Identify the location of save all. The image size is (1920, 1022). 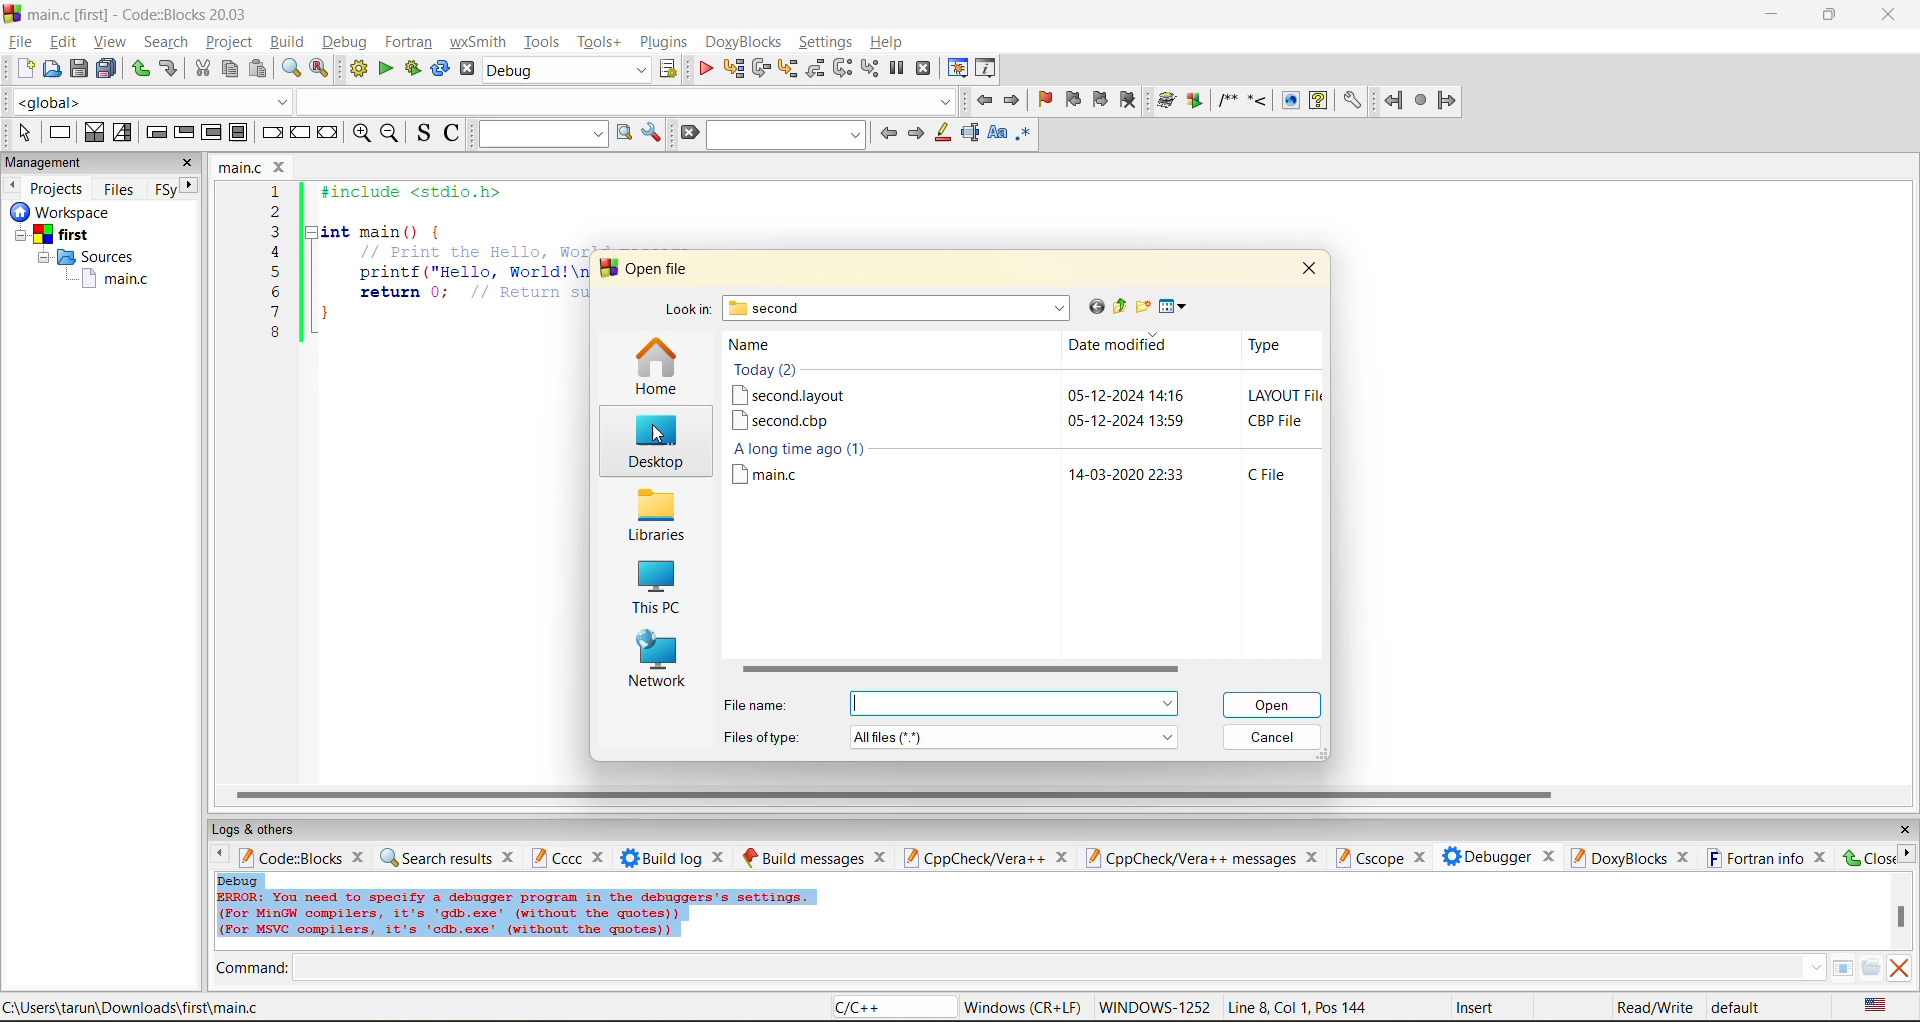
(107, 69).